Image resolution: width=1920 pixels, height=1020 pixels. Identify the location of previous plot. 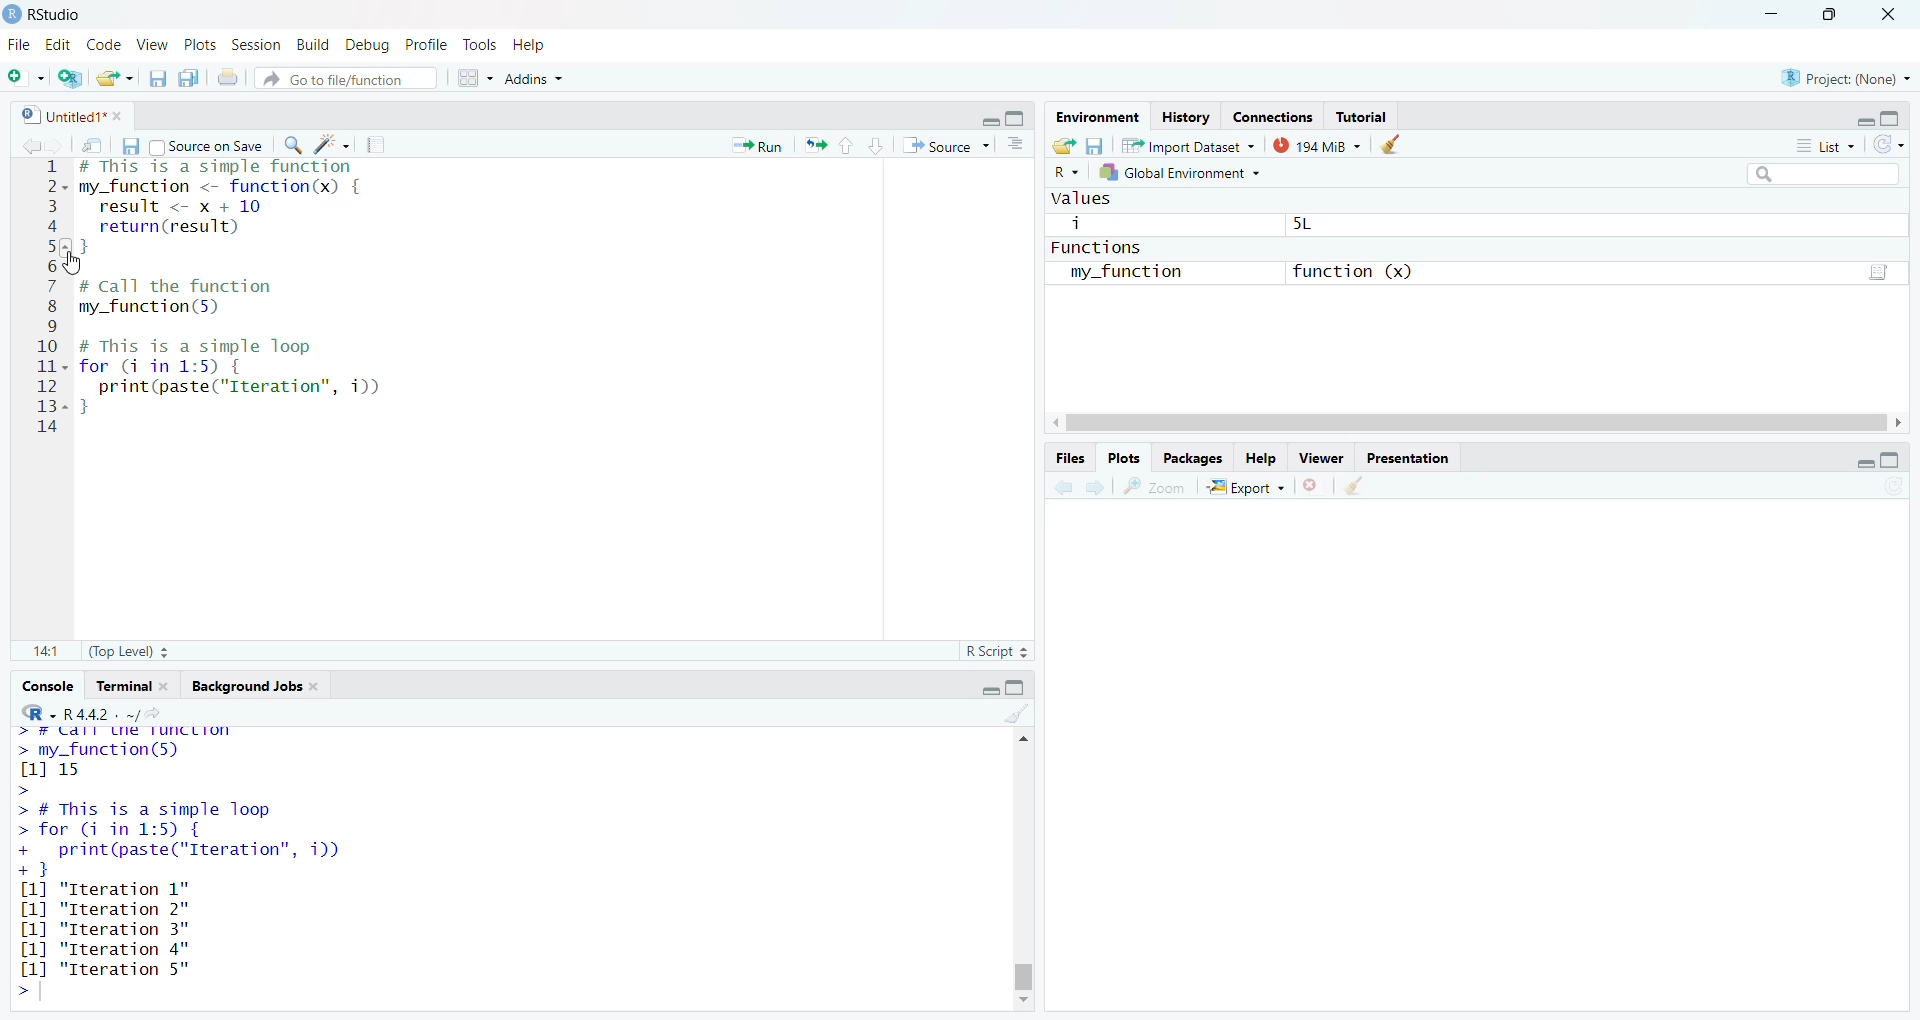
(1058, 489).